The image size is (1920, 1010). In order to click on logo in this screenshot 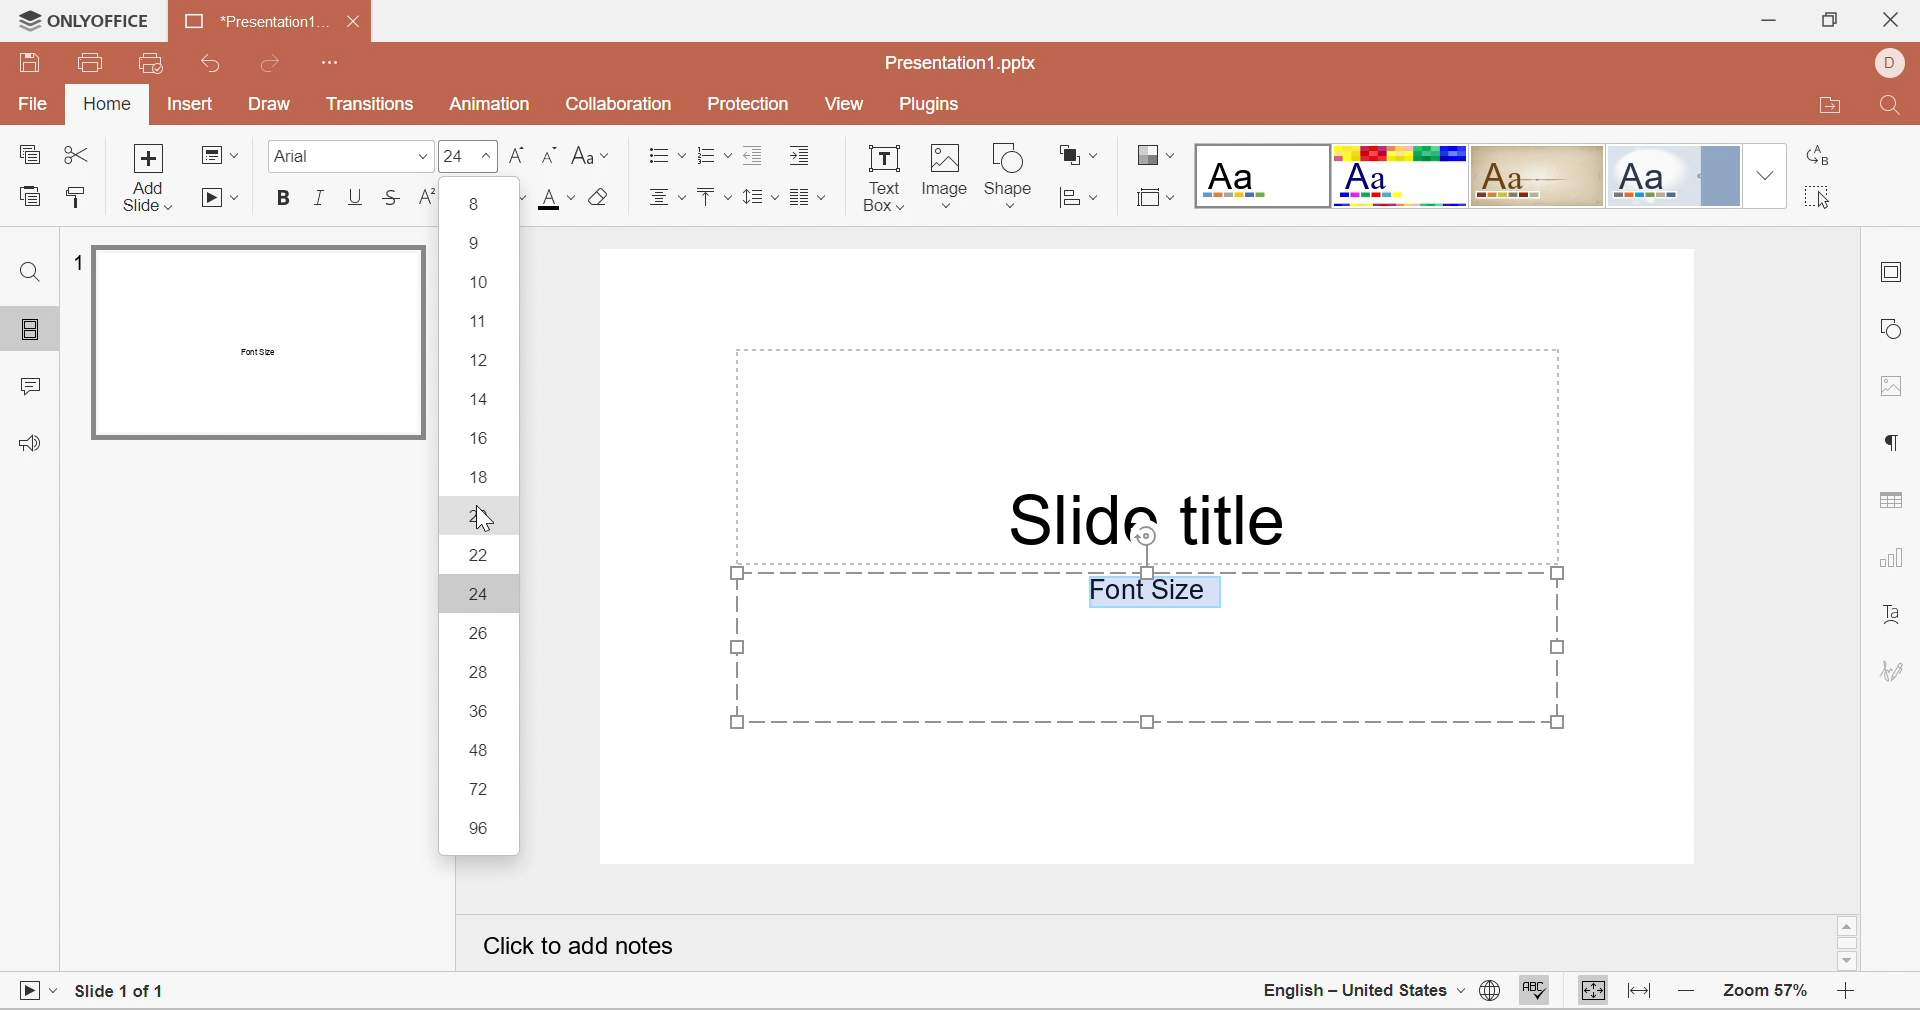, I will do `click(23, 19)`.